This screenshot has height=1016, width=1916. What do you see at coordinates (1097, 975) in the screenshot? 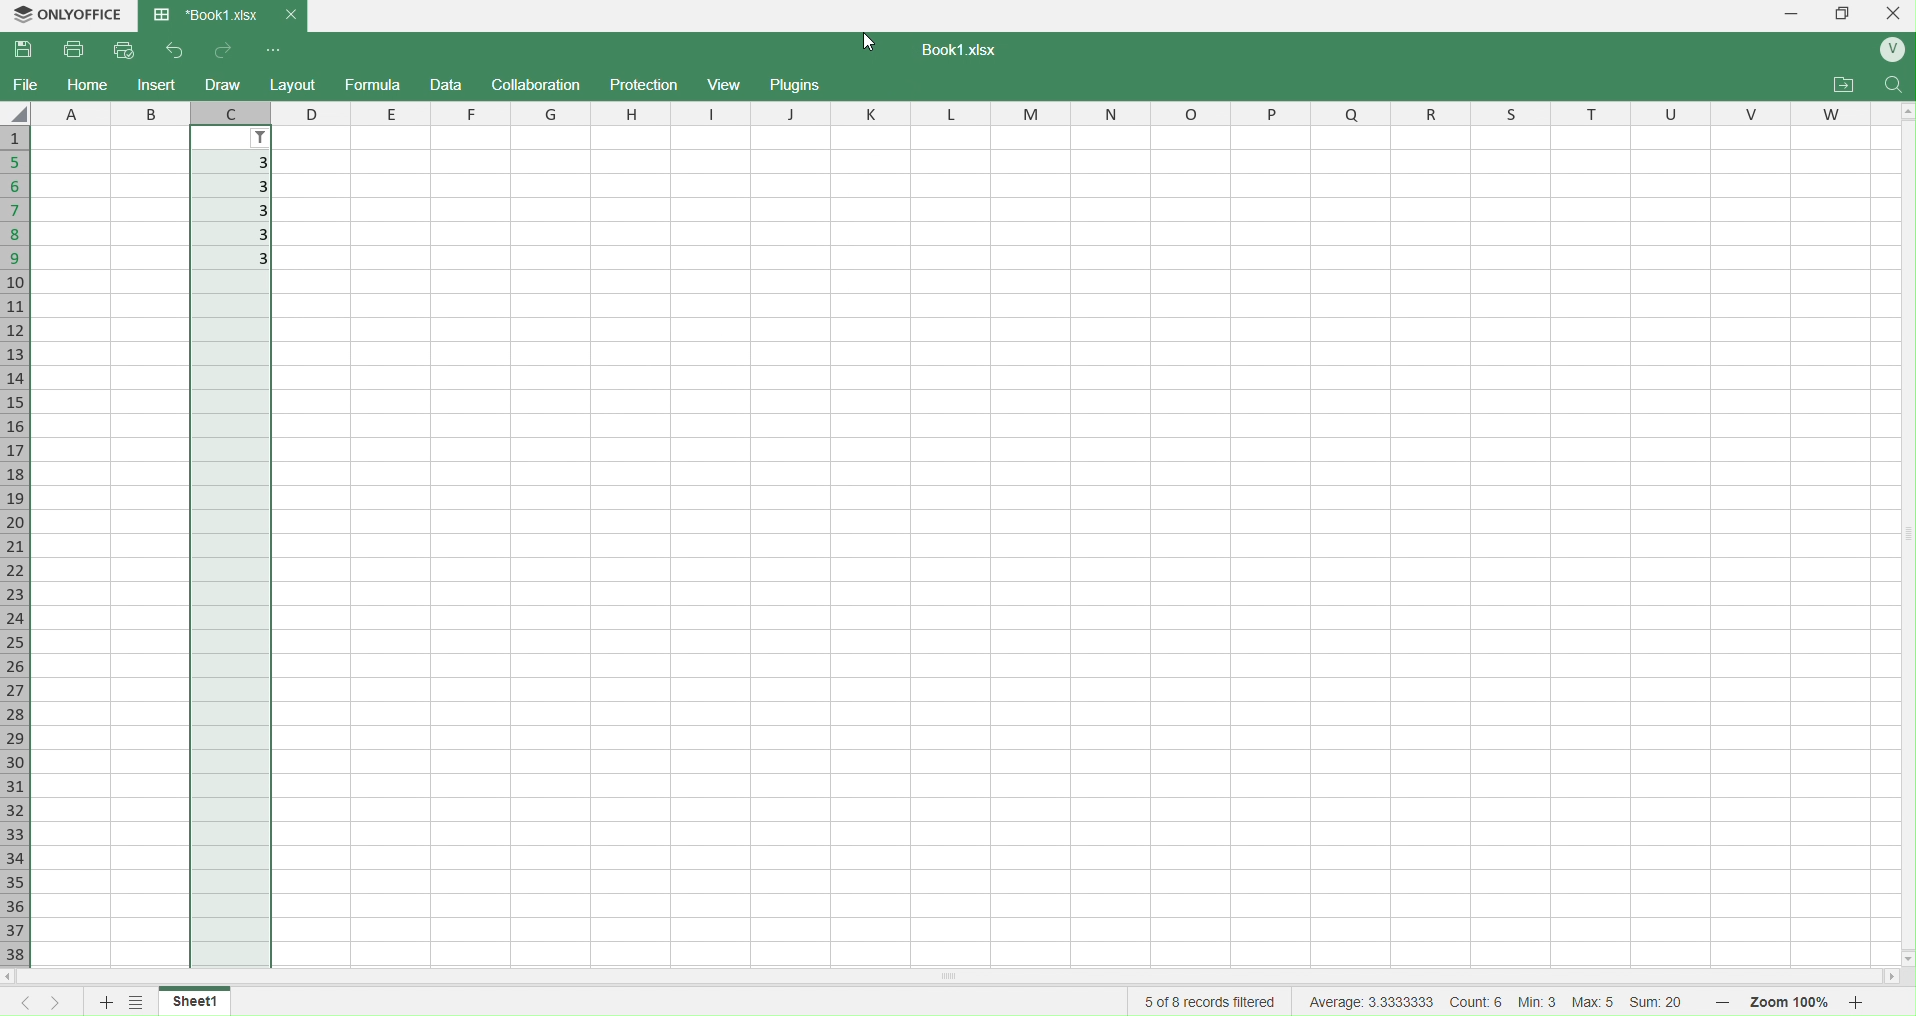
I see `Scrollbar` at bounding box center [1097, 975].